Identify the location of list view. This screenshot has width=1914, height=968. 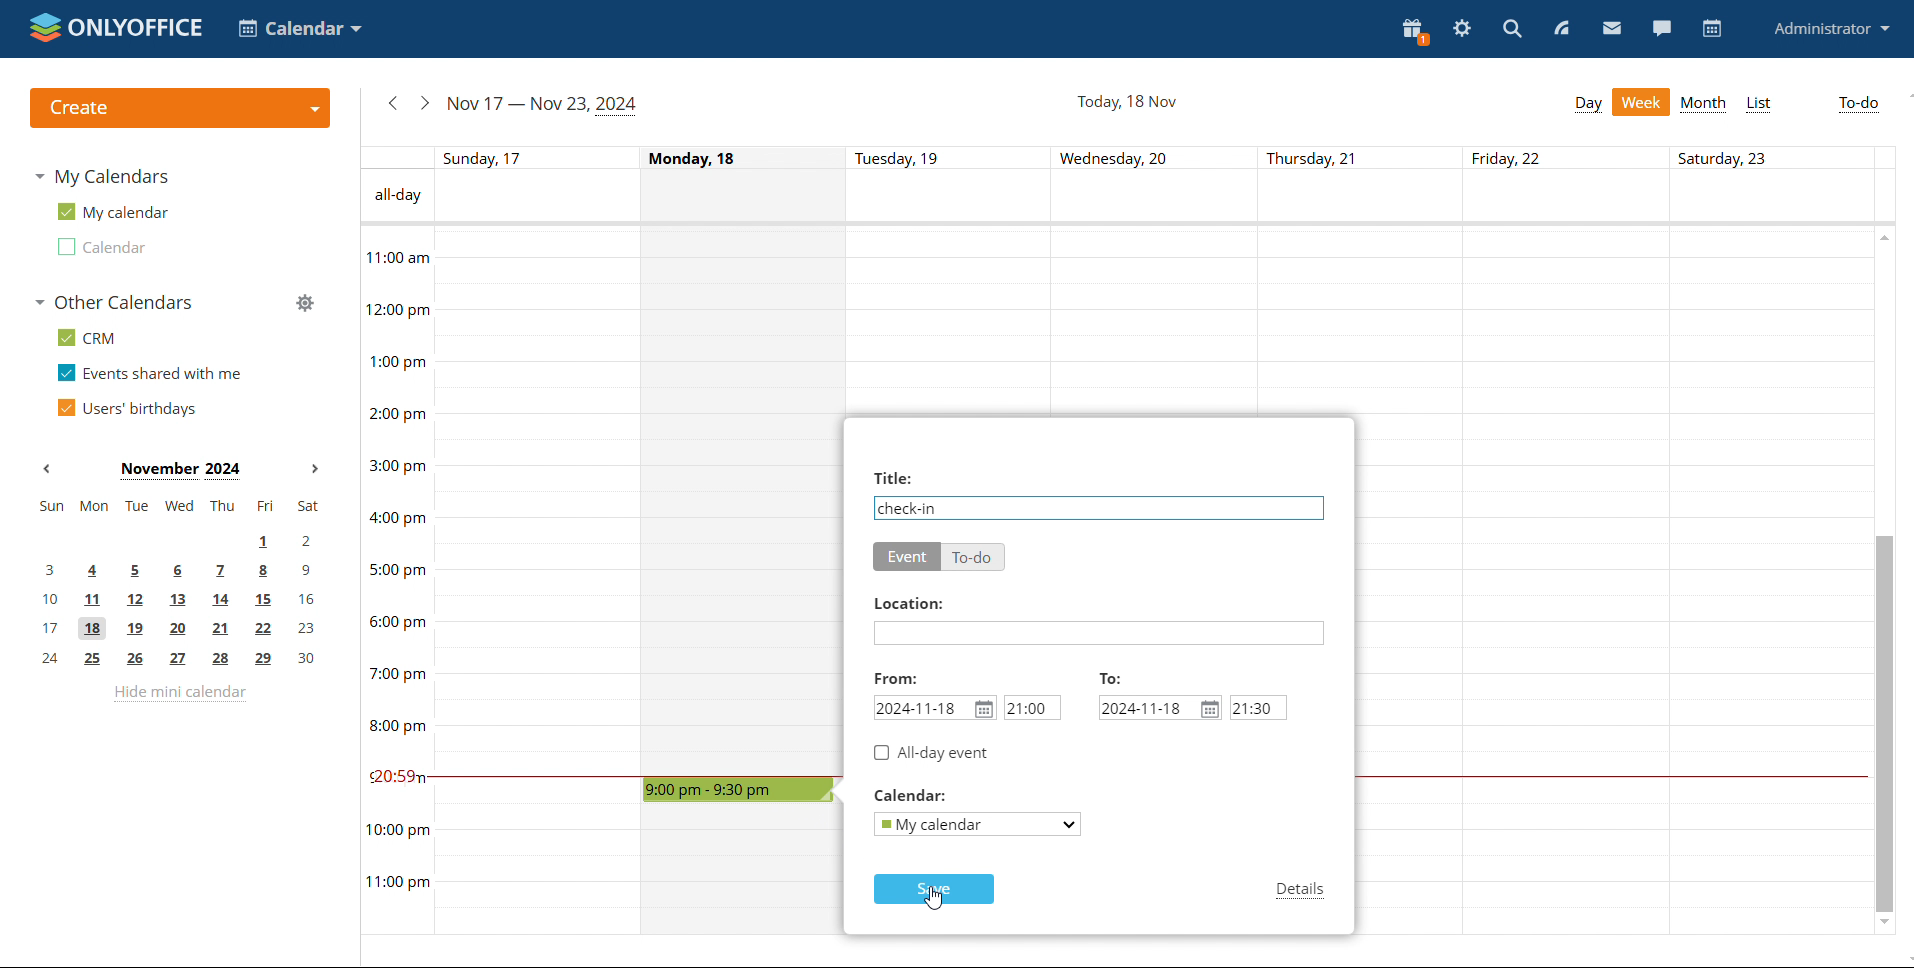
(1758, 104).